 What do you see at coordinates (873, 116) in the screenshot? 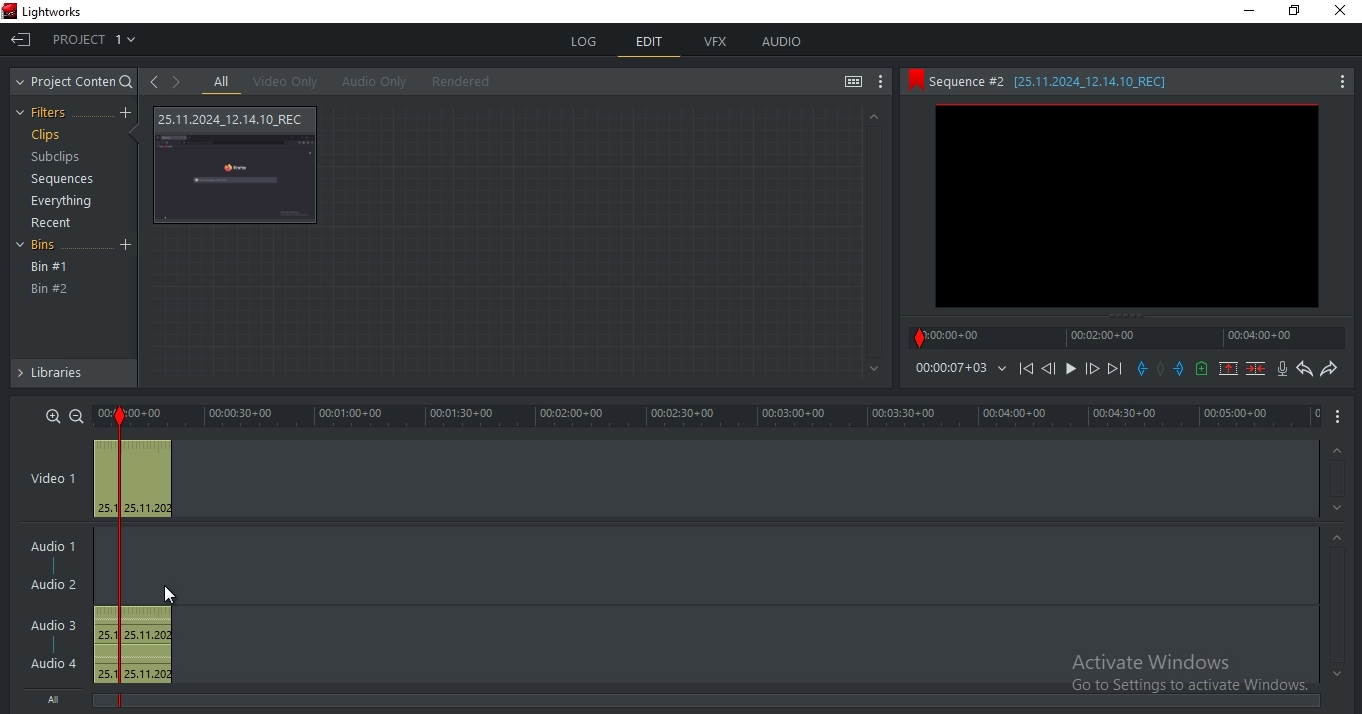
I see `Up` at bounding box center [873, 116].